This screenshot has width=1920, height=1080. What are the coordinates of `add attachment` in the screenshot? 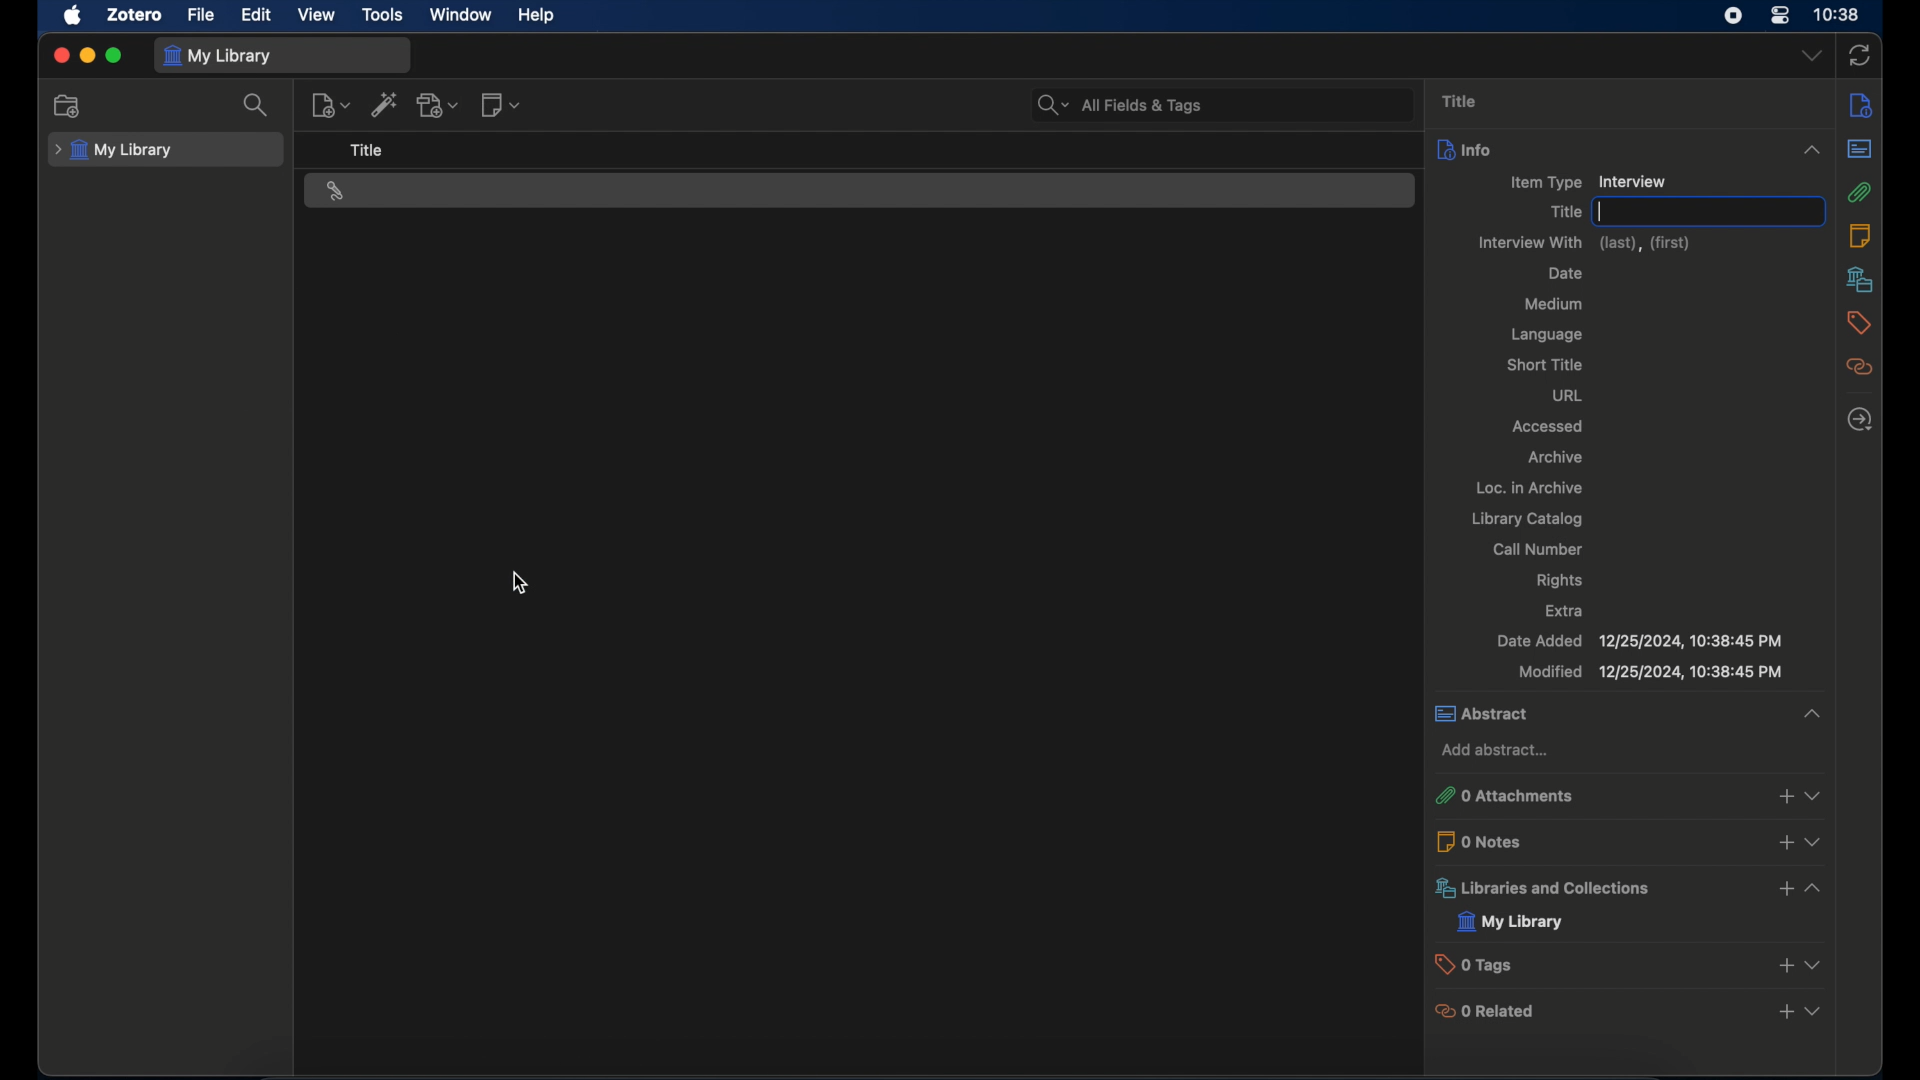 It's located at (439, 106).